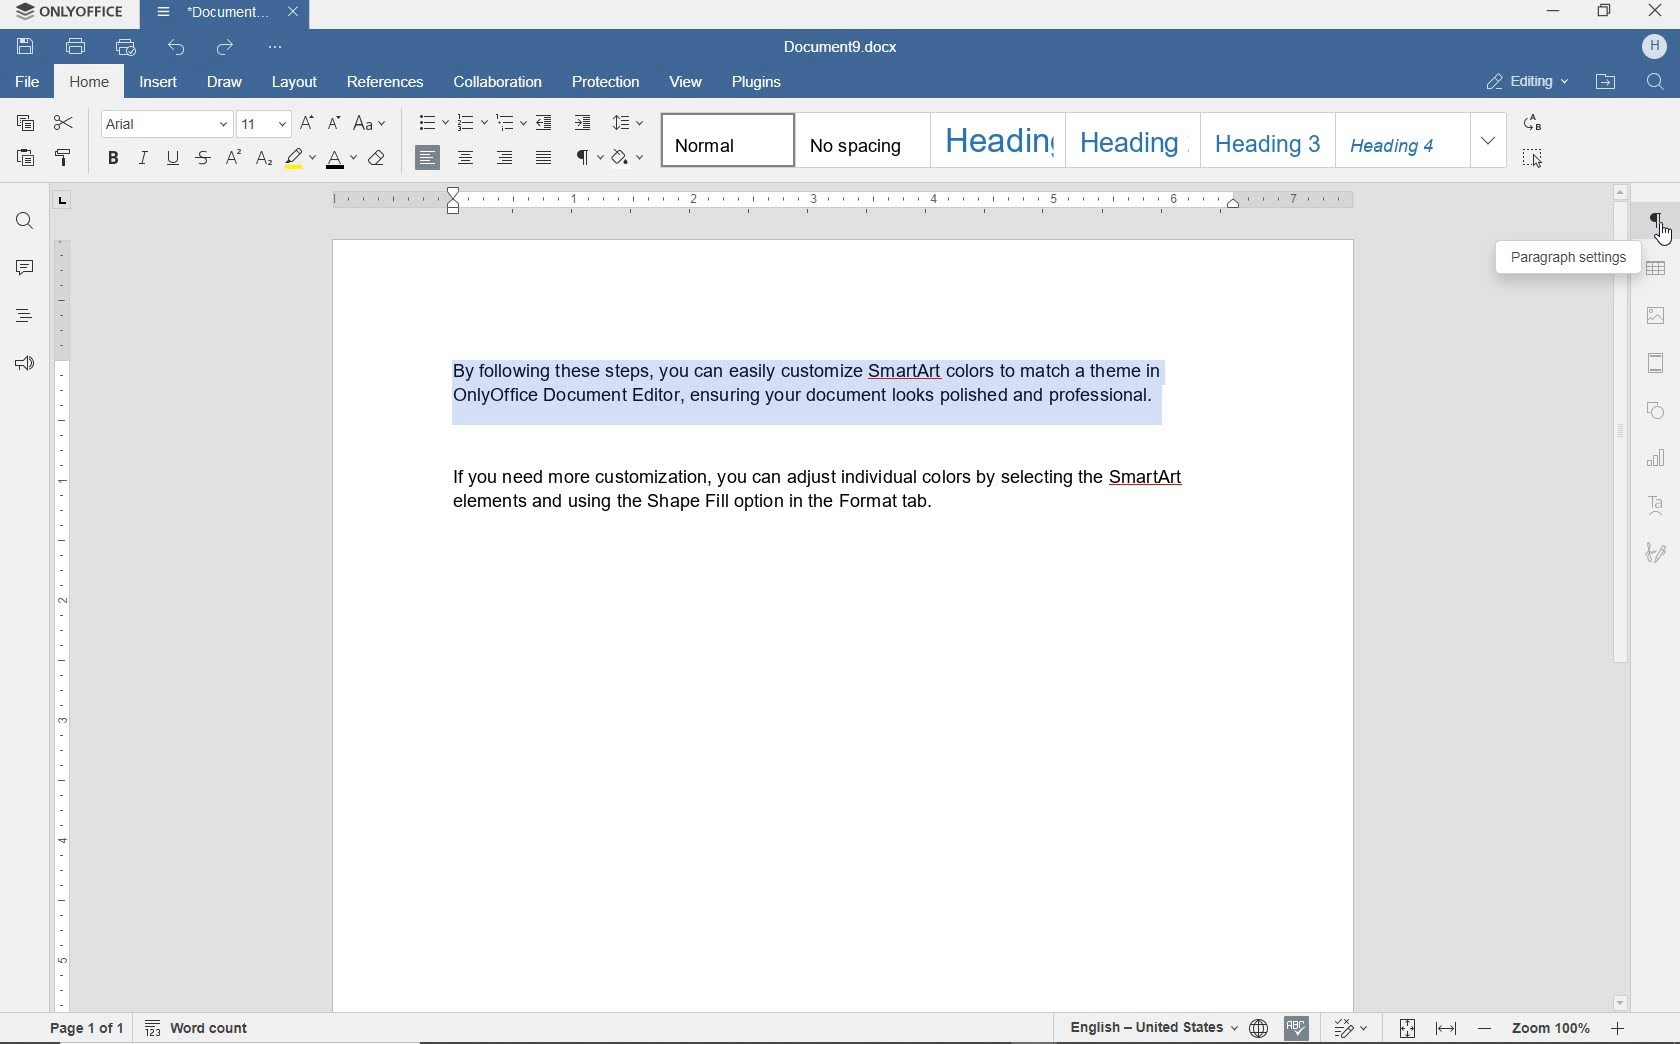 This screenshot has height=1044, width=1680. What do you see at coordinates (540, 160) in the screenshot?
I see `justified` at bounding box center [540, 160].